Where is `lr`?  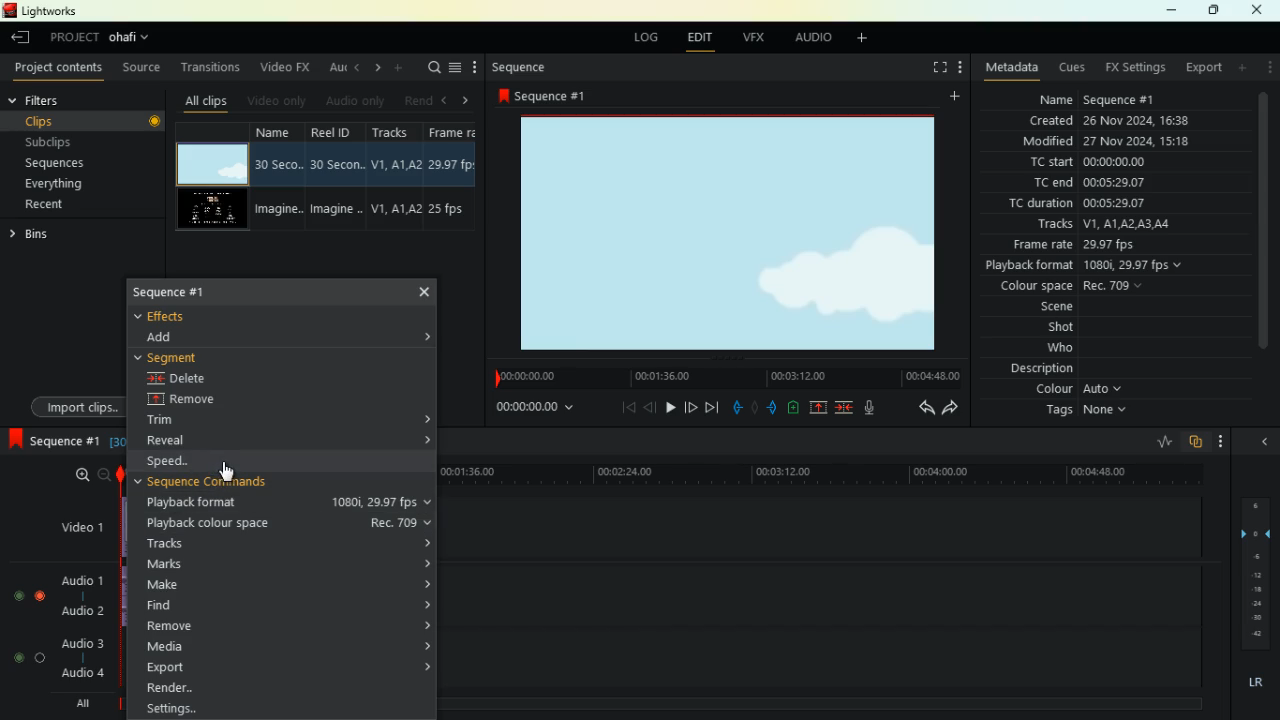 lr is located at coordinates (1251, 683).